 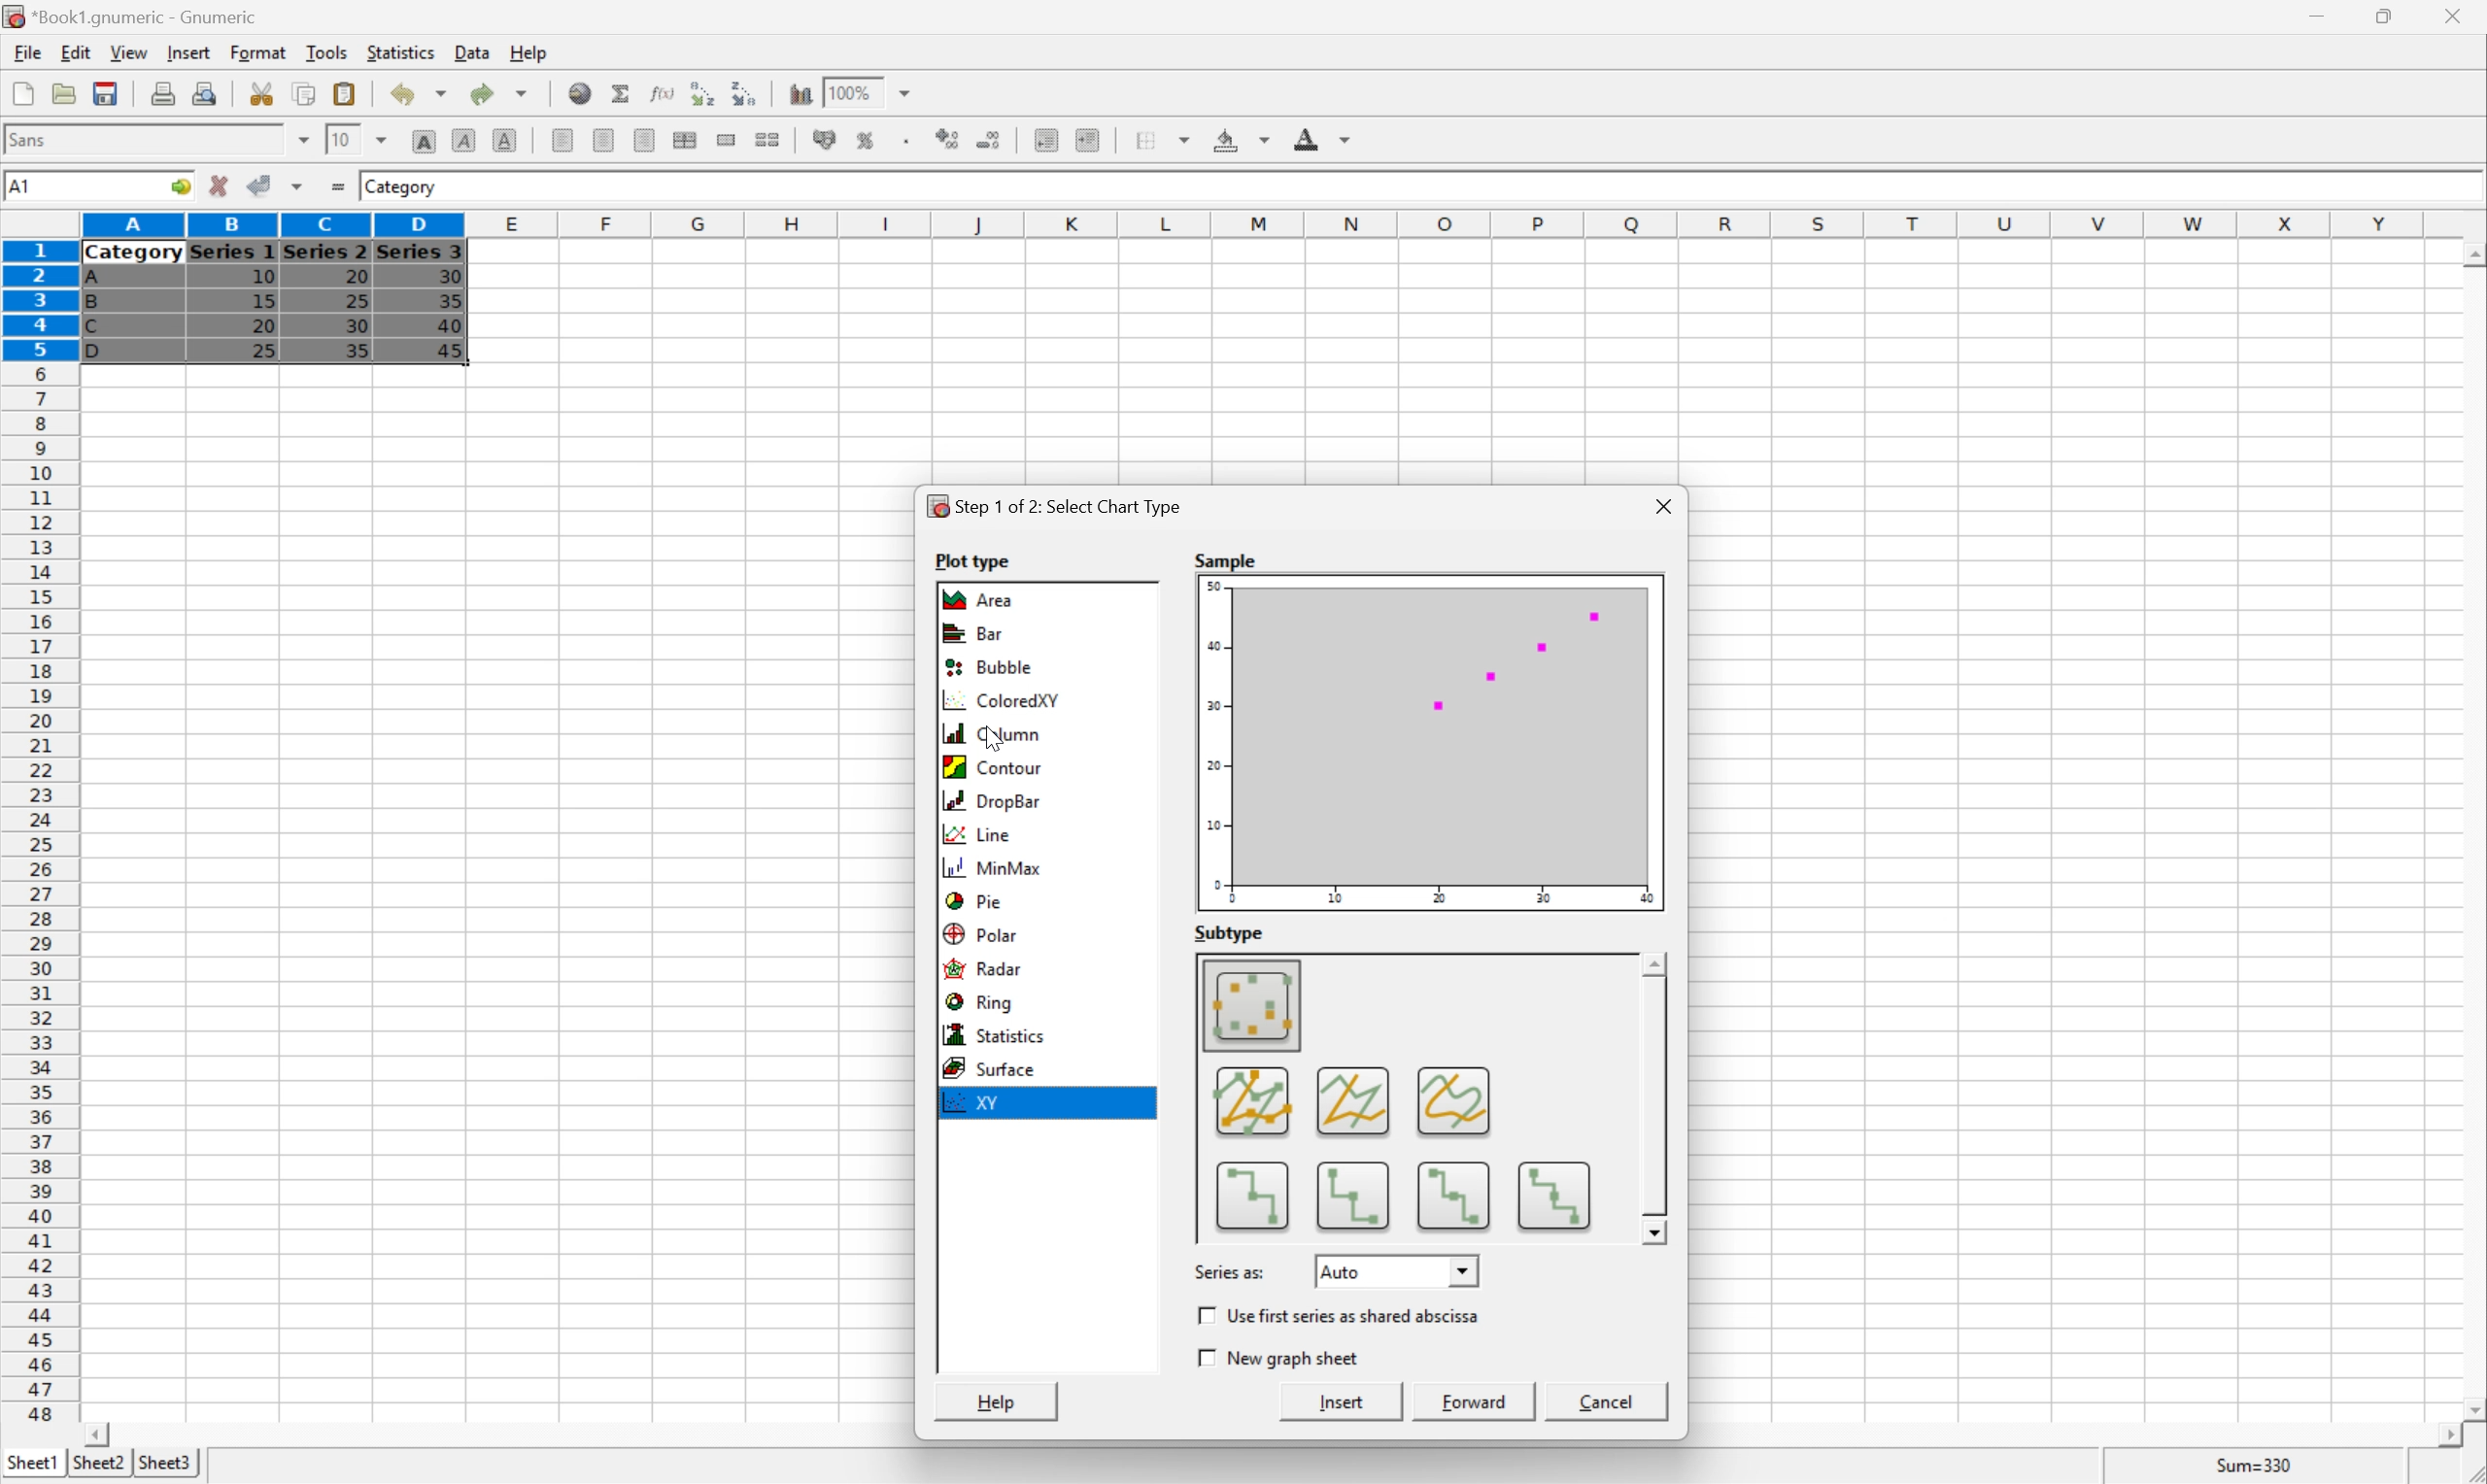 I want to click on Pie, so click(x=975, y=902).